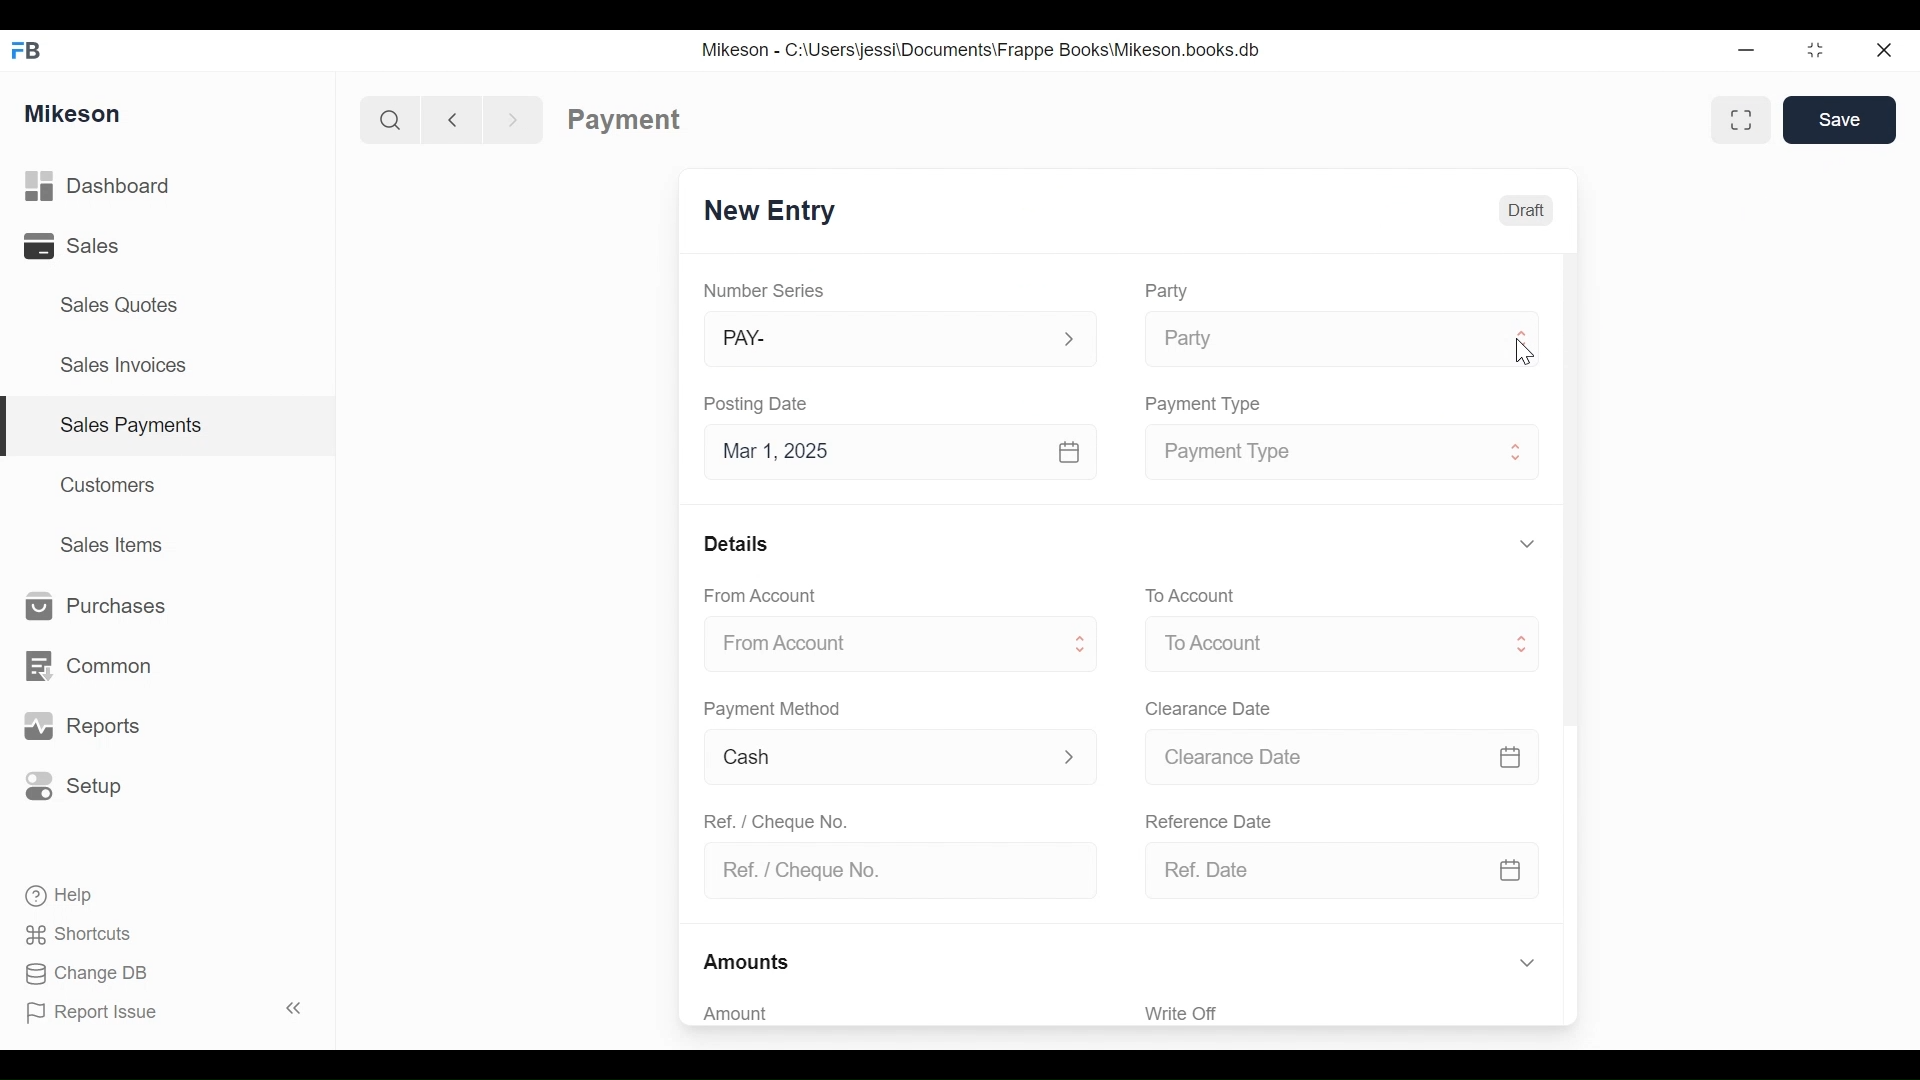 The width and height of the screenshot is (1920, 1080). I want to click on New Entry, so click(769, 208).